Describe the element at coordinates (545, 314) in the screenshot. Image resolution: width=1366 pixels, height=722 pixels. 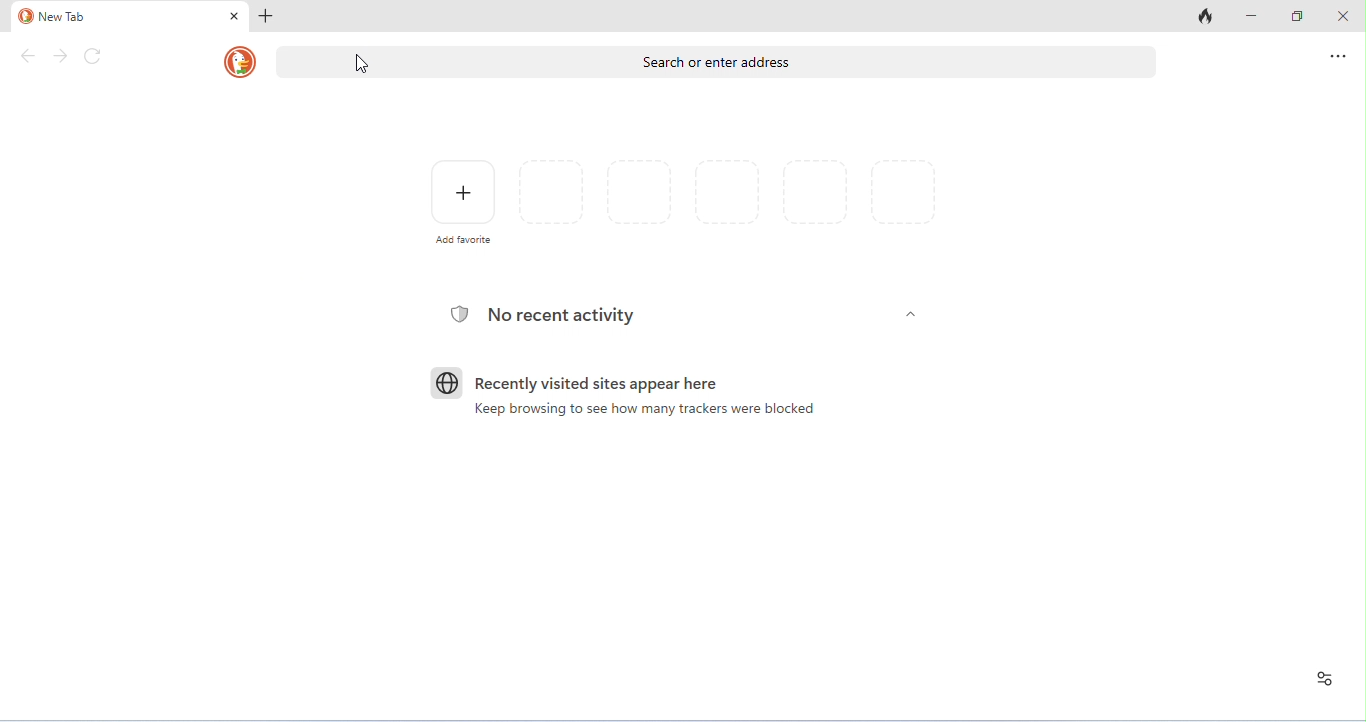
I see `no recent acitivity` at that location.